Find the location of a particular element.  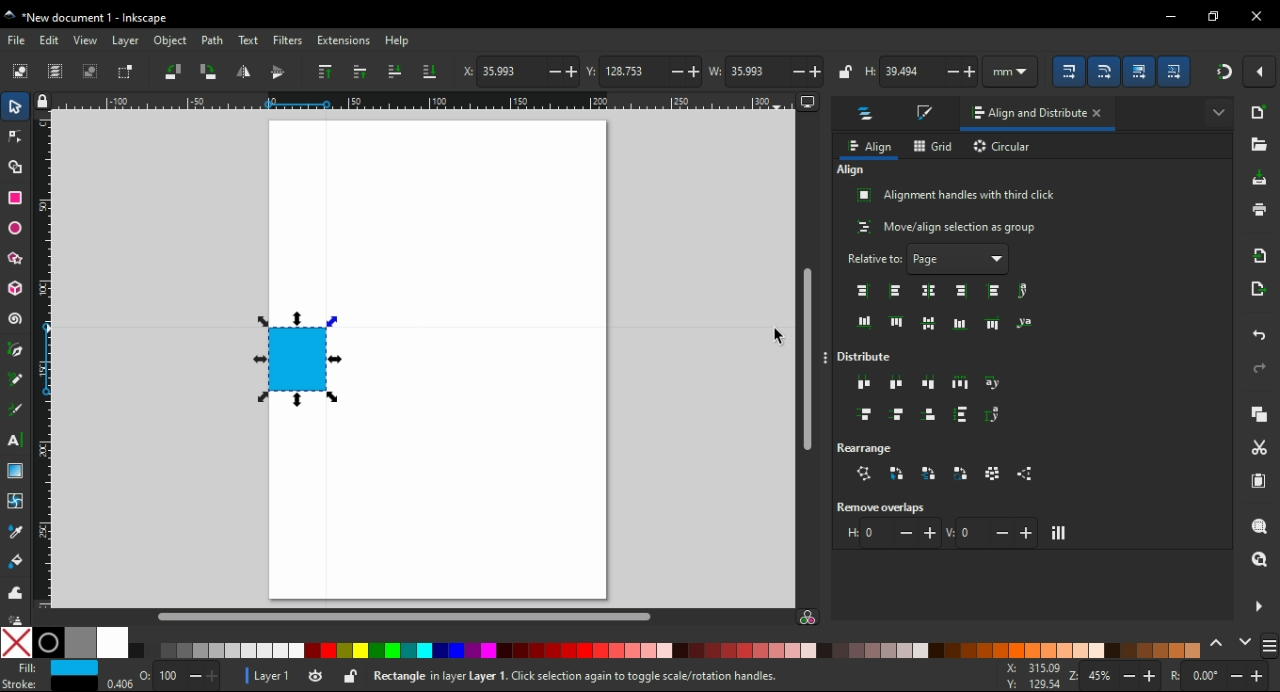

horizontal coordinate of selection is located at coordinates (519, 72).